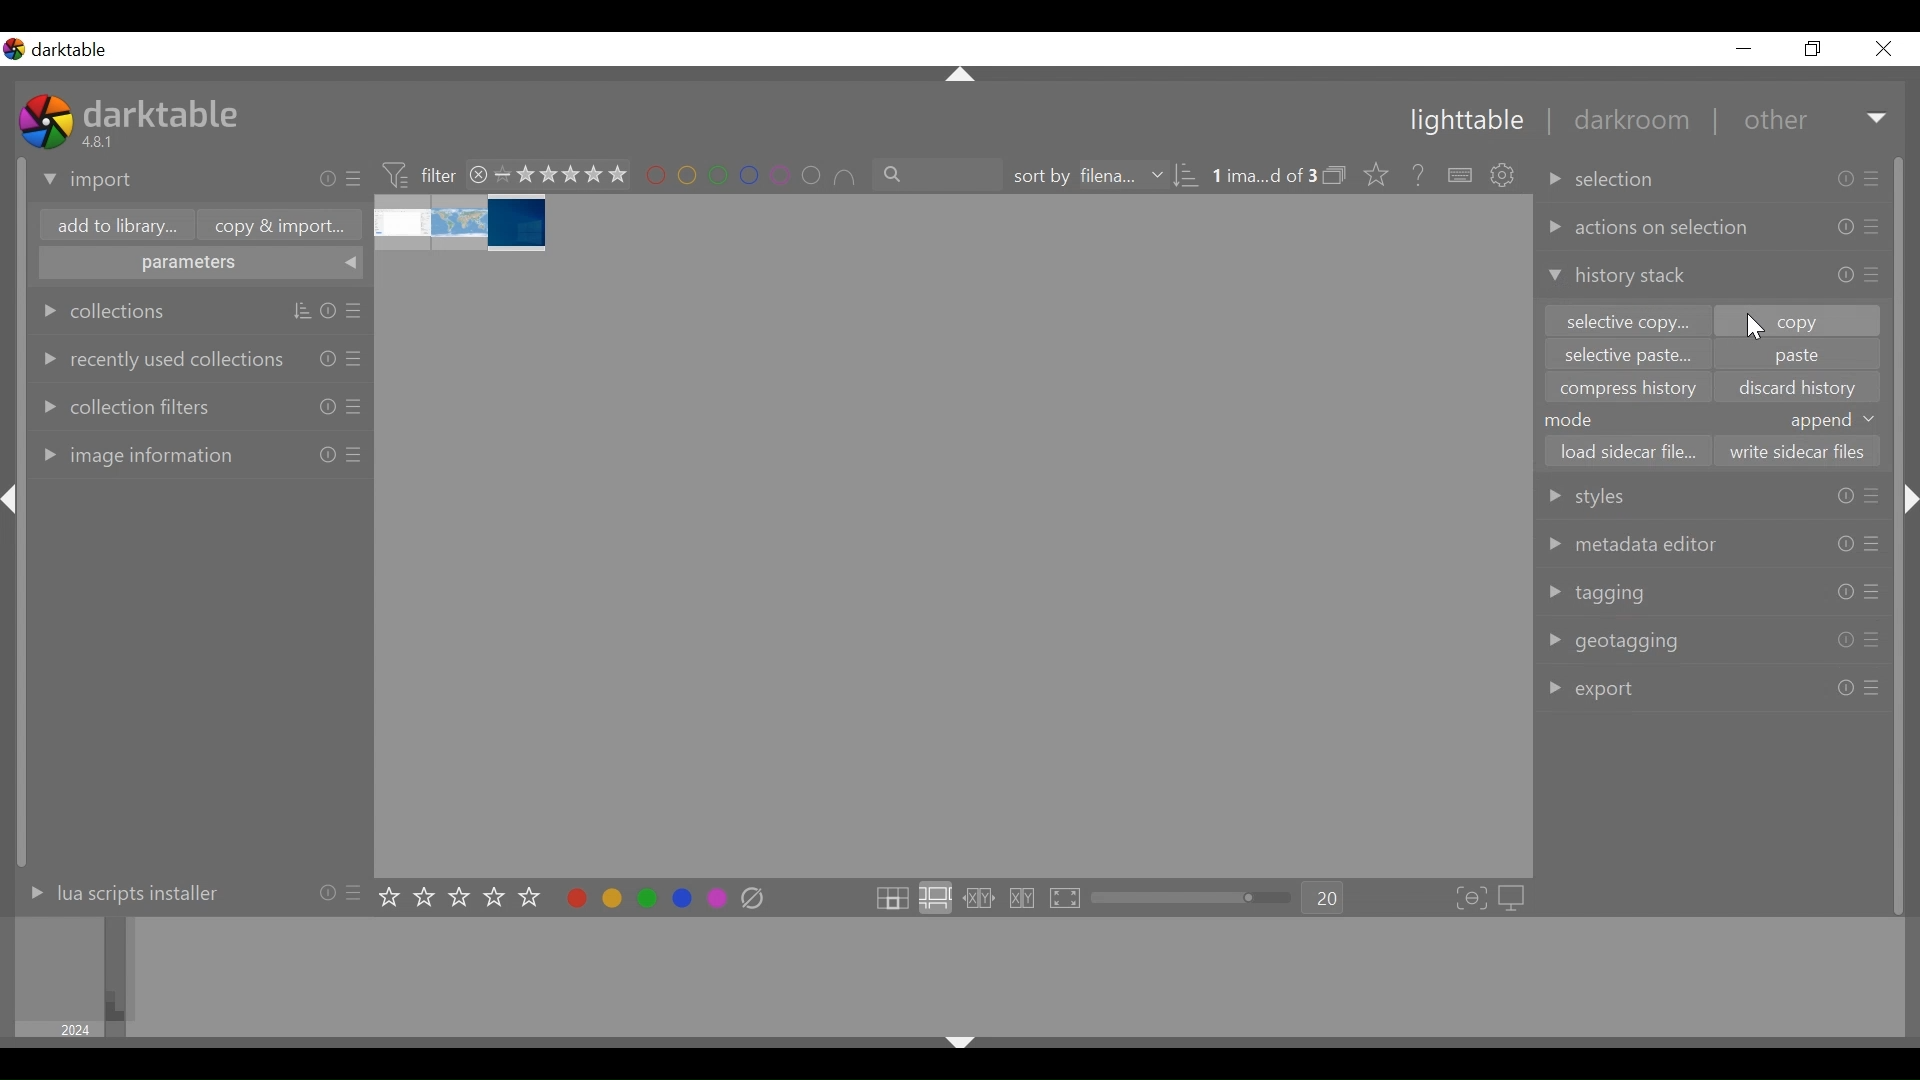  I want to click on presets, so click(357, 891).